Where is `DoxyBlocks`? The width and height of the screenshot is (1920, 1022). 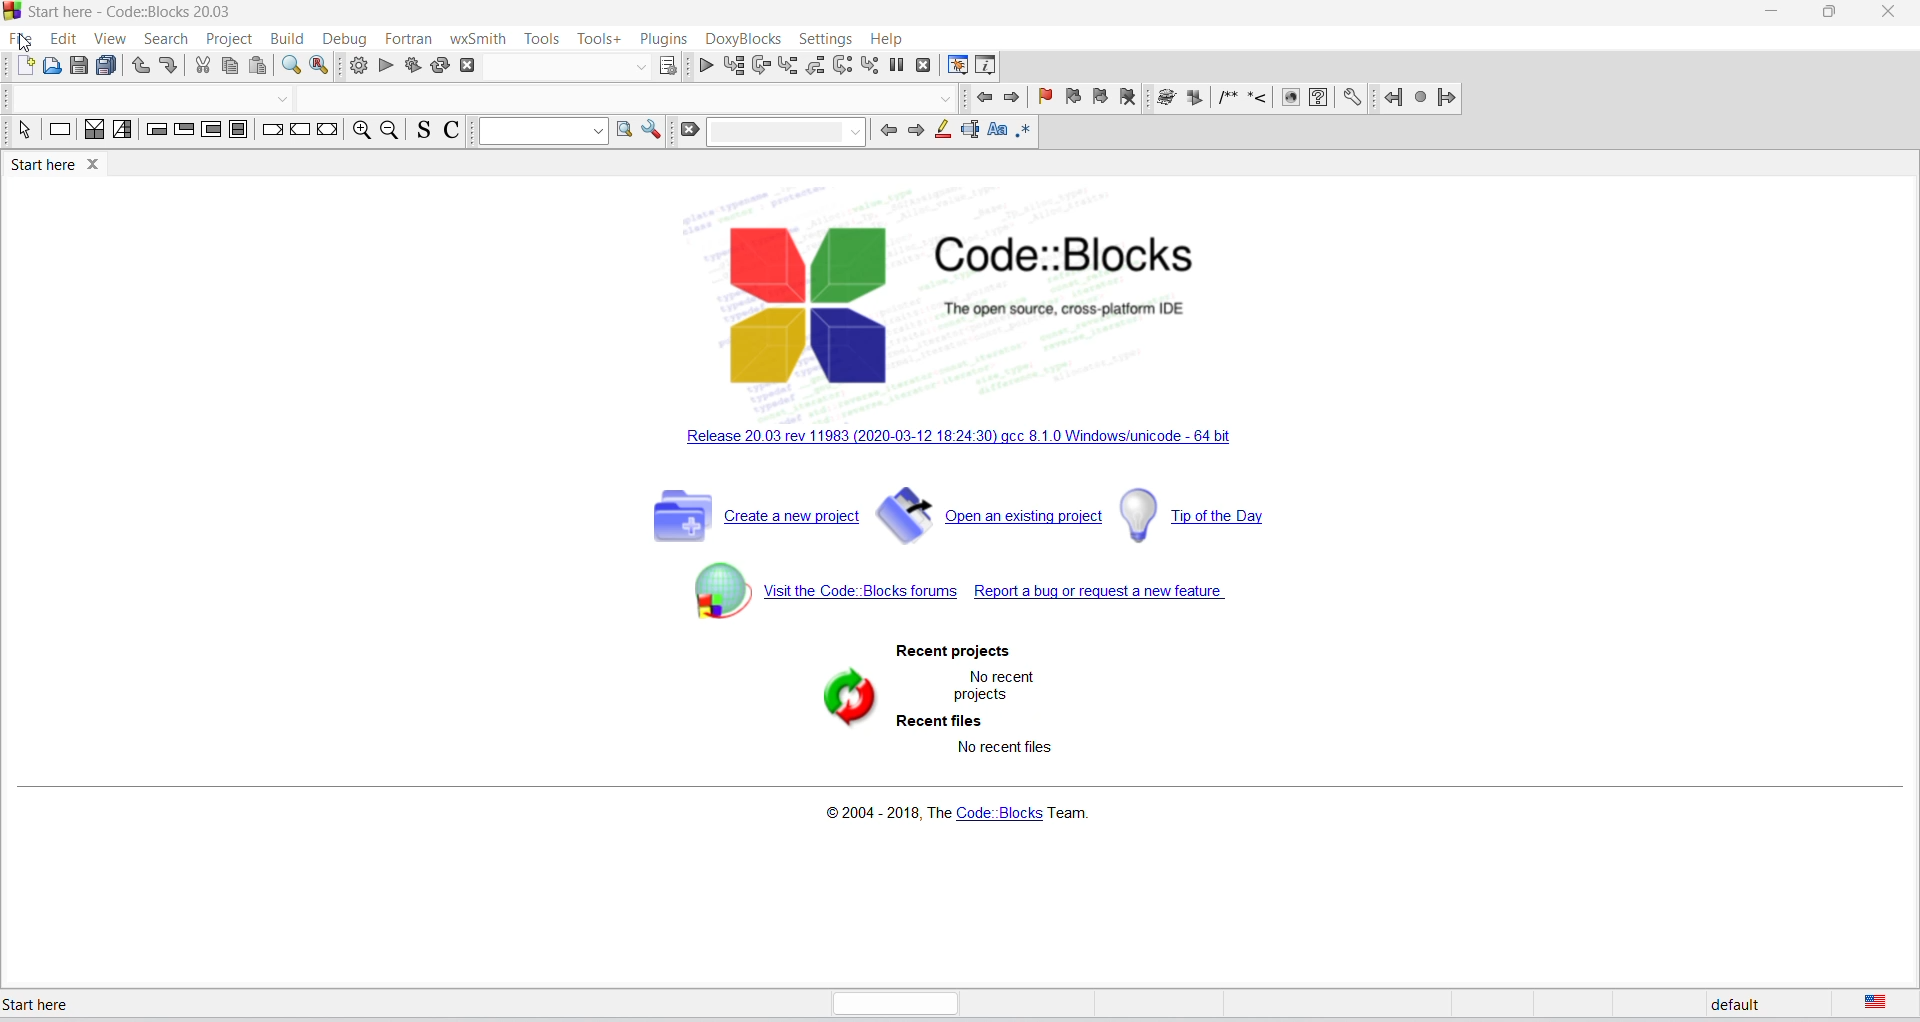
DoxyBlocks is located at coordinates (741, 37).